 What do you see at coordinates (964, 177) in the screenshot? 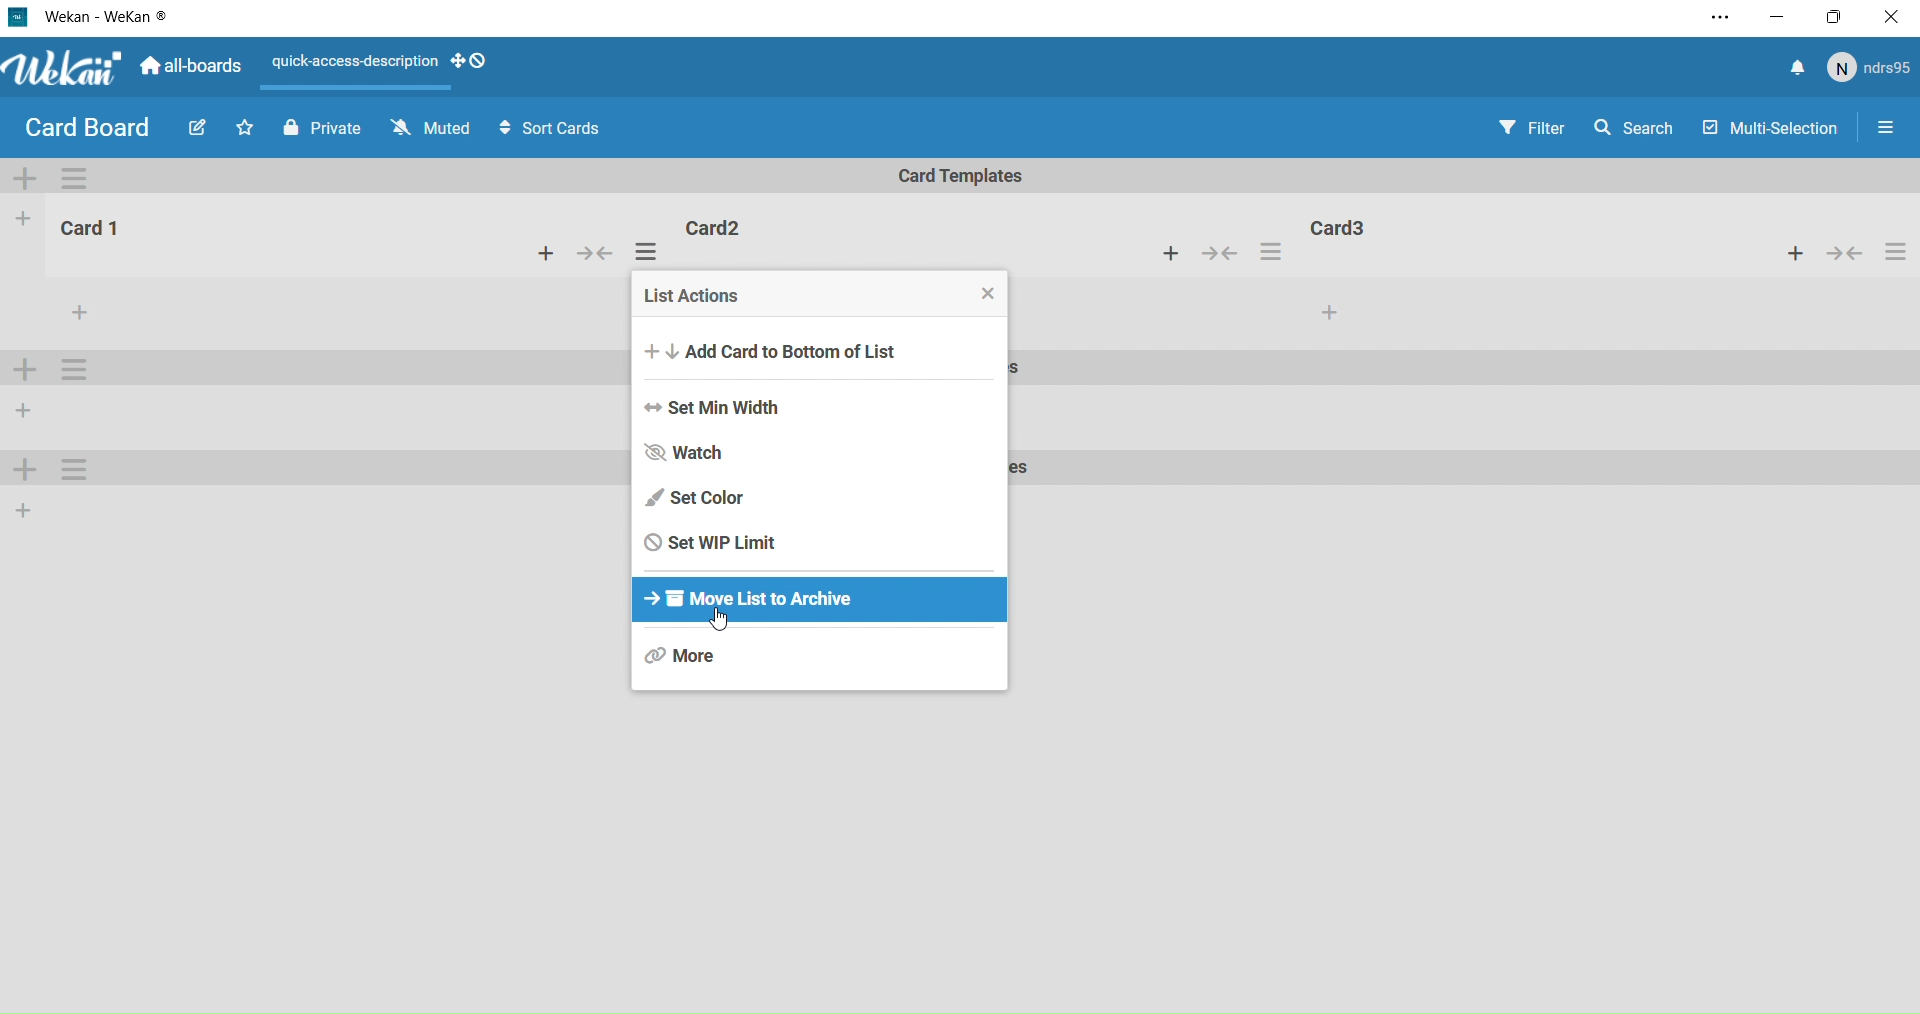
I see `Card Templates` at bounding box center [964, 177].